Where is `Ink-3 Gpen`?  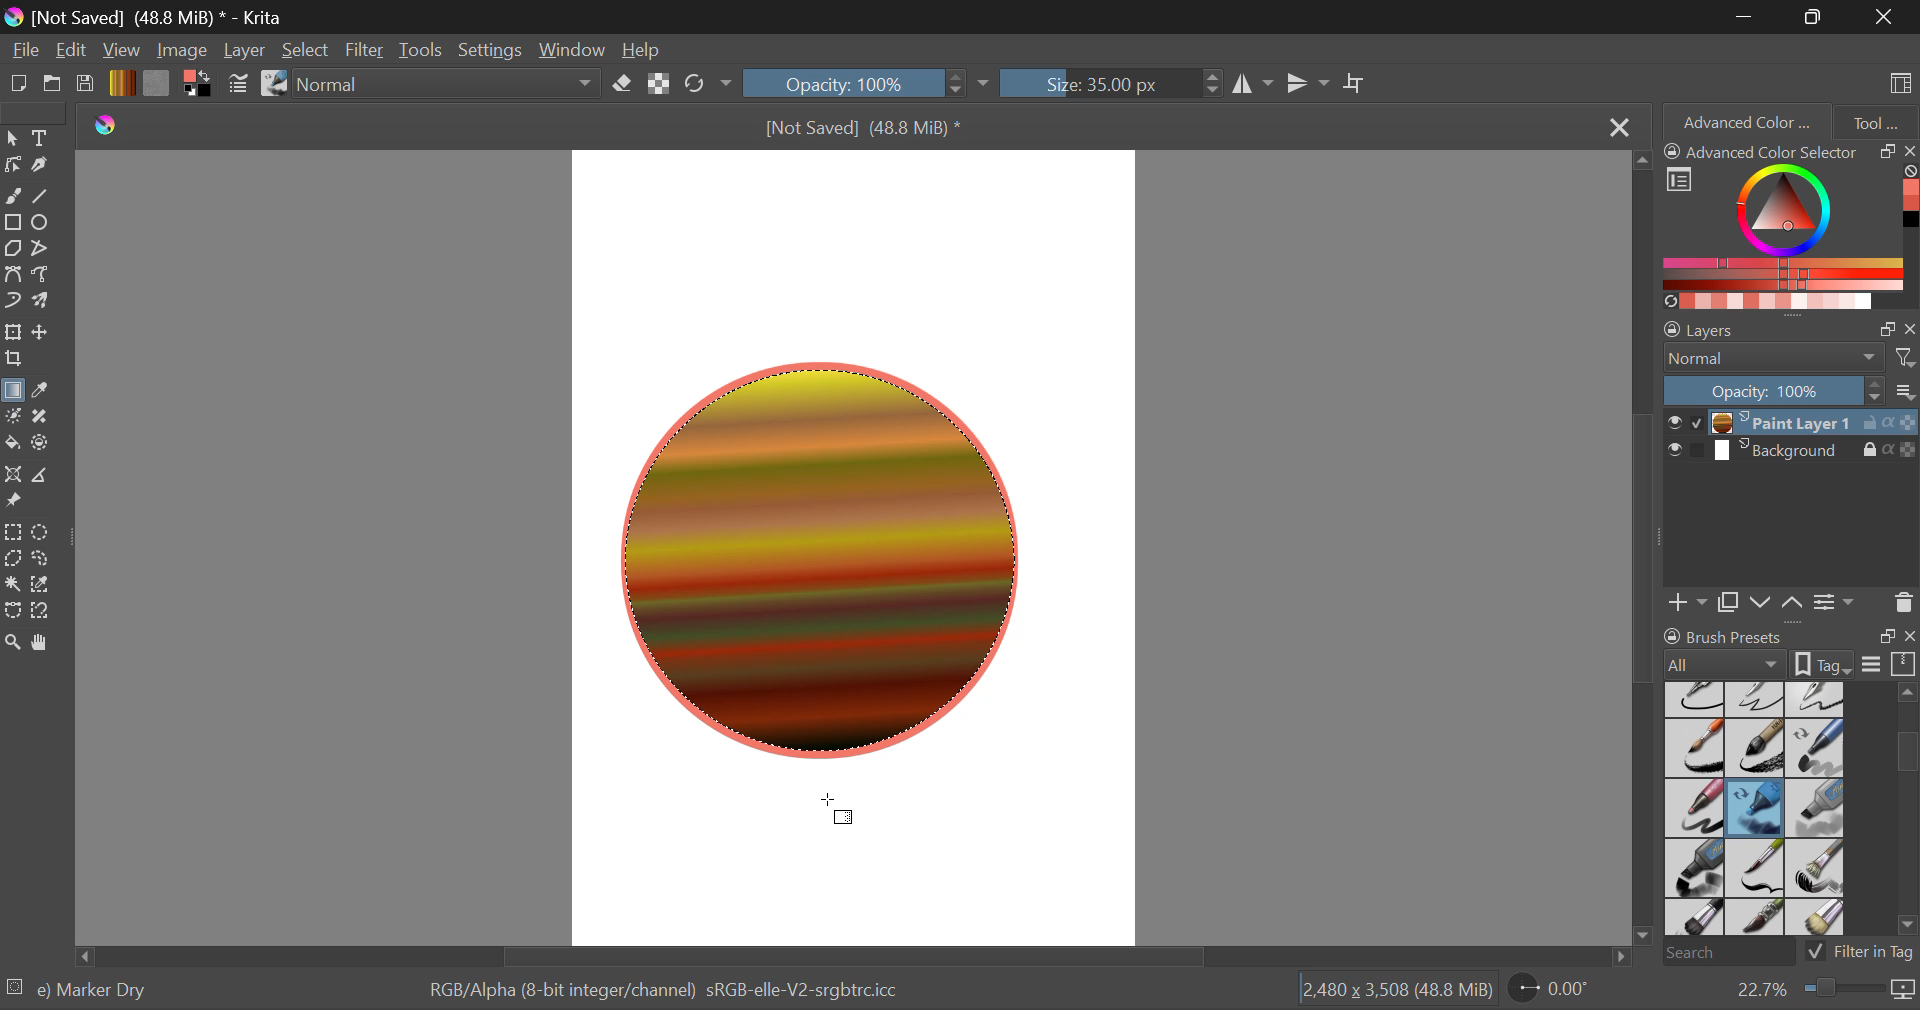 Ink-3 Gpen is located at coordinates (1758, 699).